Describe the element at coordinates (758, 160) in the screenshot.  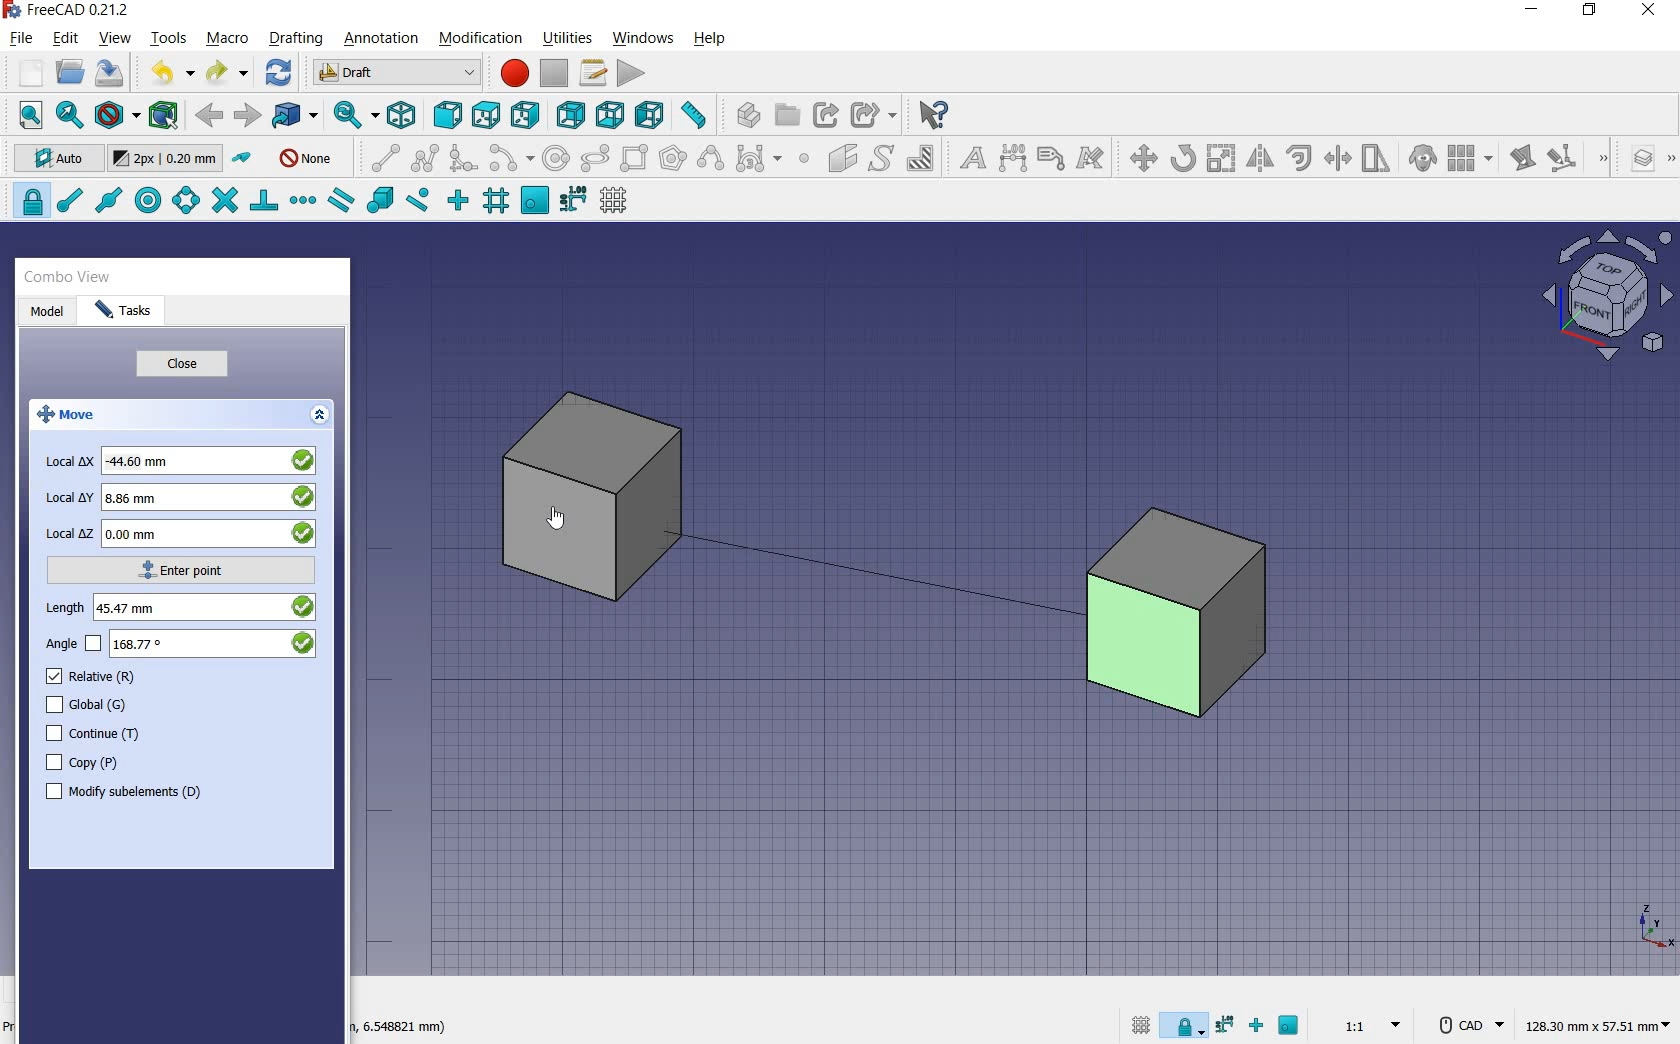
I see `Bezier tools` at that location.